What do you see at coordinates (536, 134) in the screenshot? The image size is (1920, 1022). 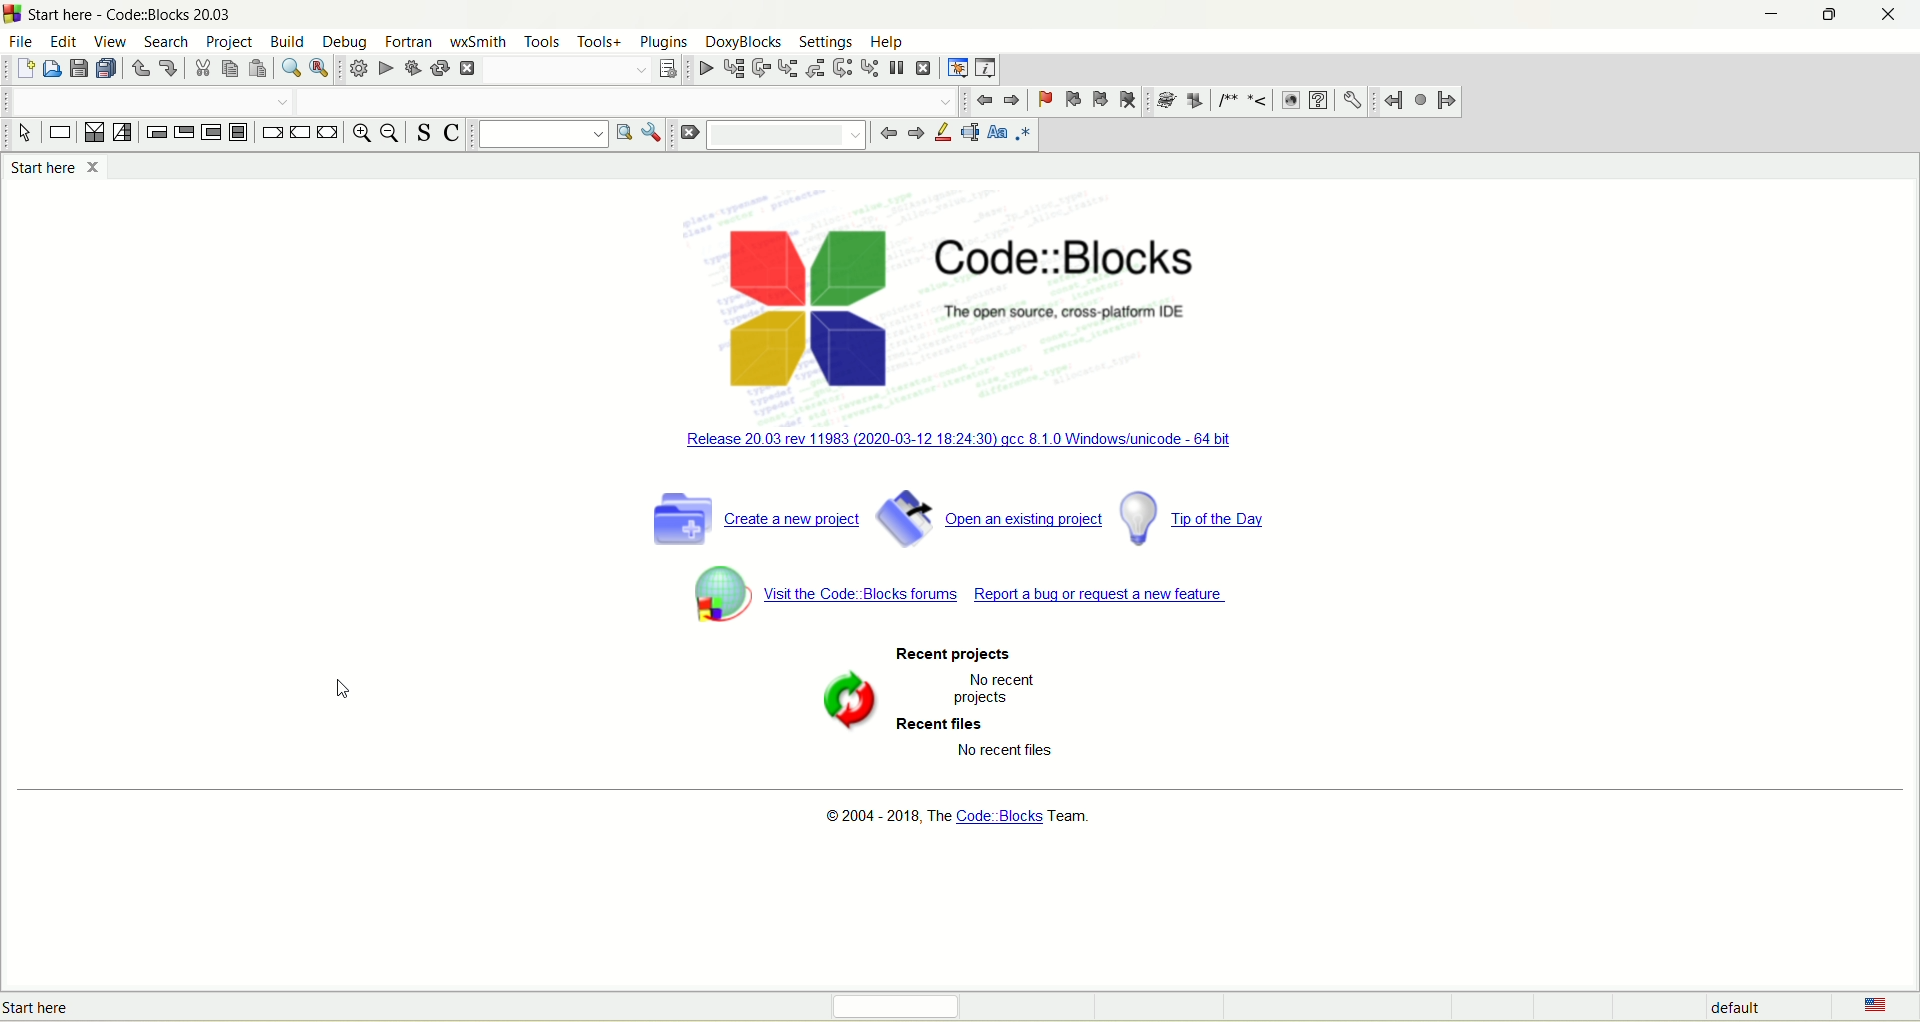 I see `text search` at bounding box center [536, 134].